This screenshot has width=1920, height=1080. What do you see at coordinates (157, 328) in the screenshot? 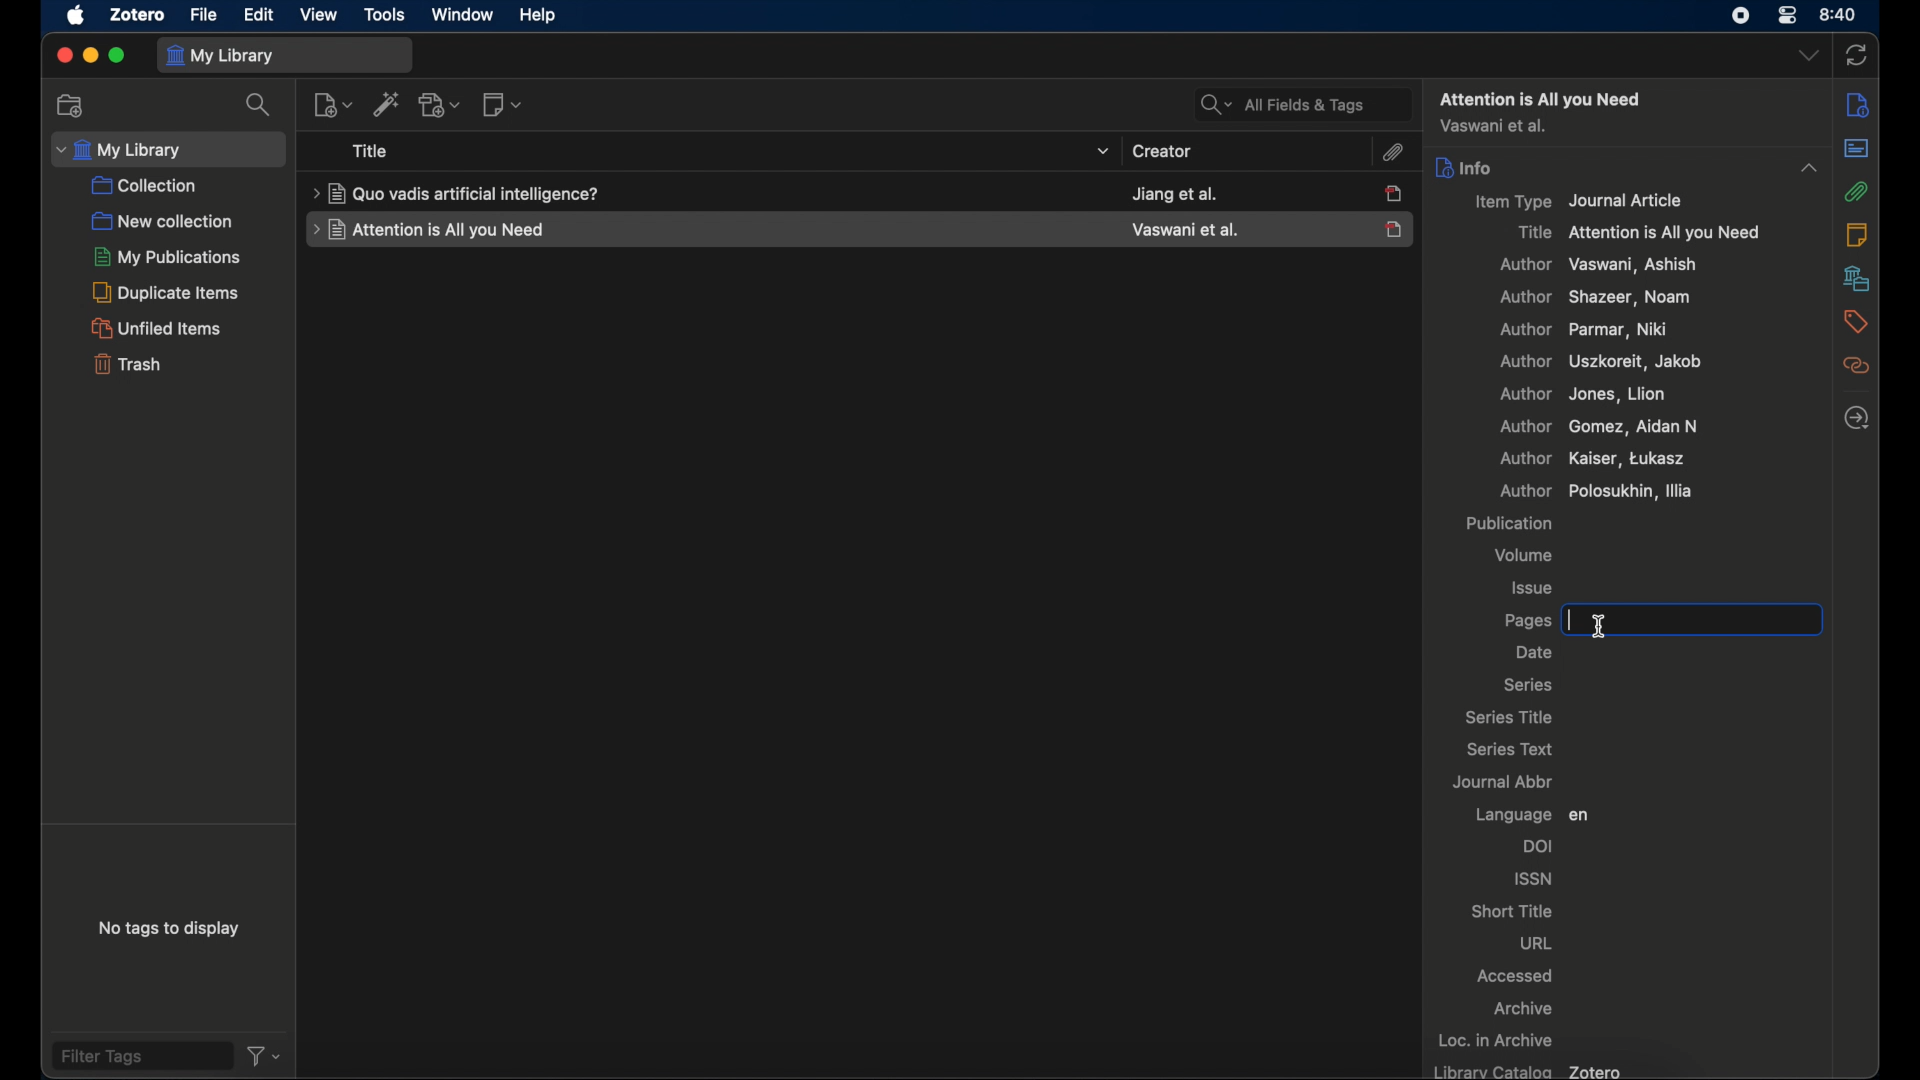
I see `unified items` at bounding box center [157, 328].